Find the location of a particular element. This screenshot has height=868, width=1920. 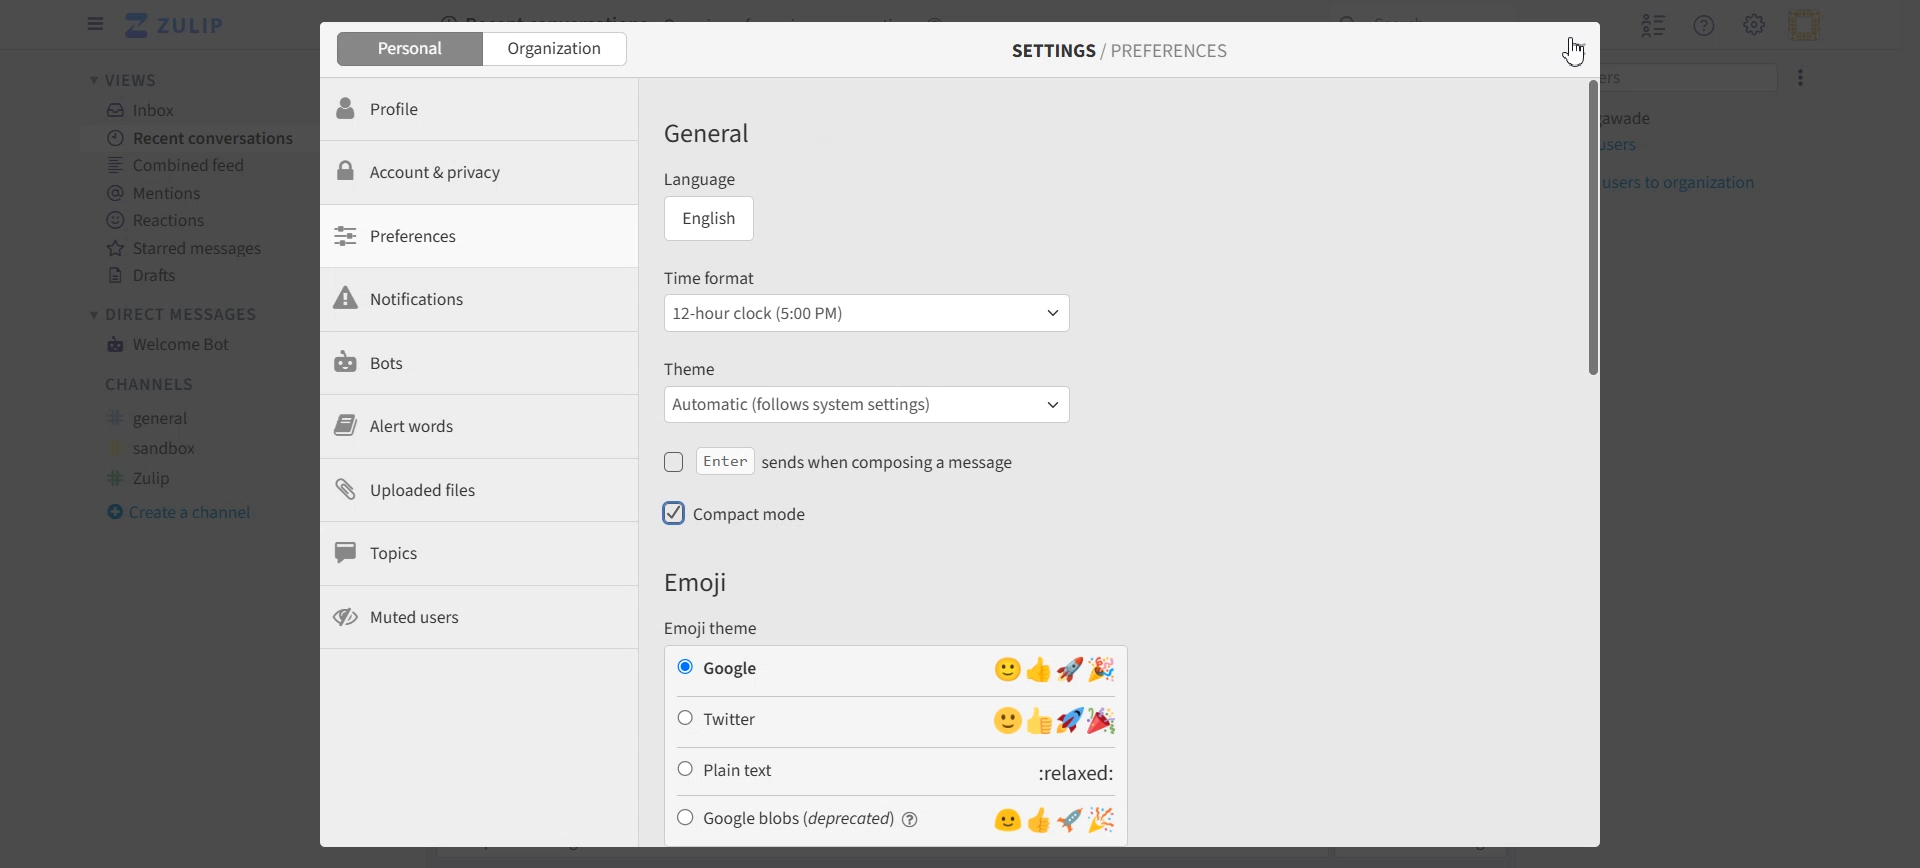

Emoji is located at coordinates (702, 583).